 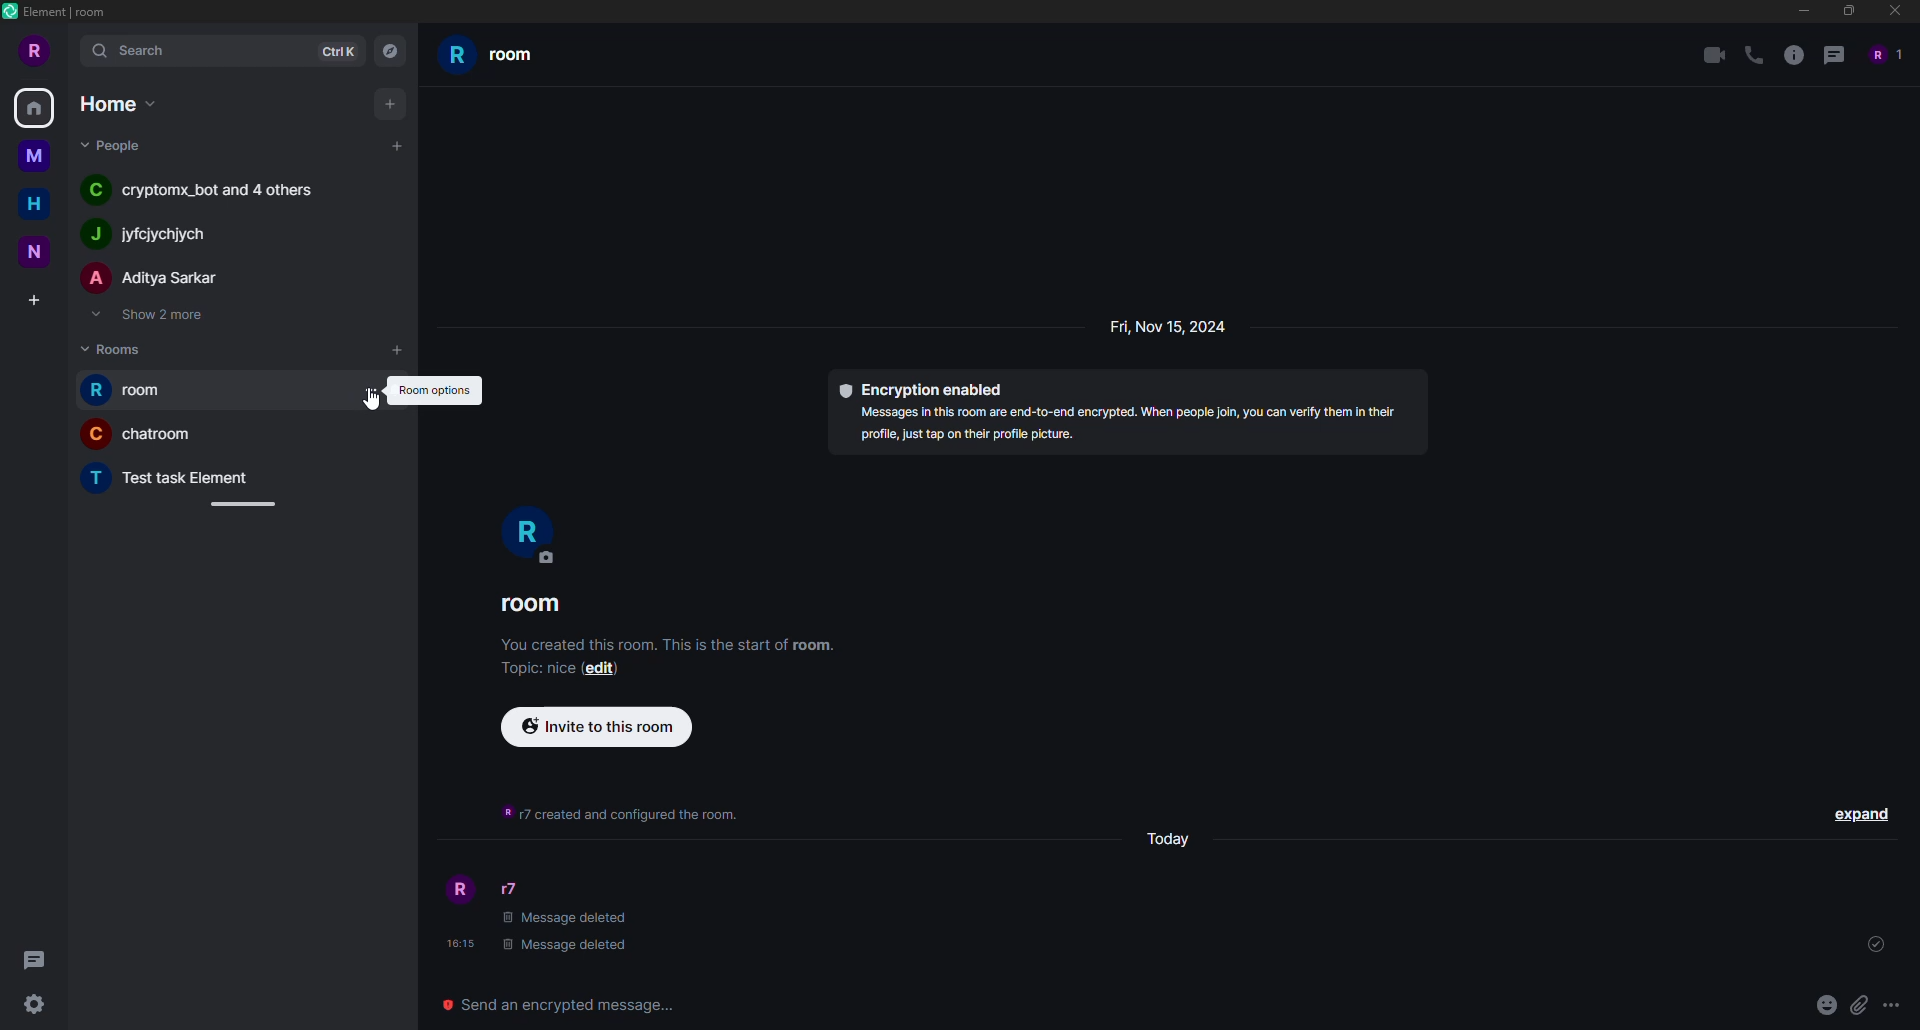 What do you see at coordinates (925, 388) in the screenshot?
I see `encryption enabled` at bounding box center [925, 388].